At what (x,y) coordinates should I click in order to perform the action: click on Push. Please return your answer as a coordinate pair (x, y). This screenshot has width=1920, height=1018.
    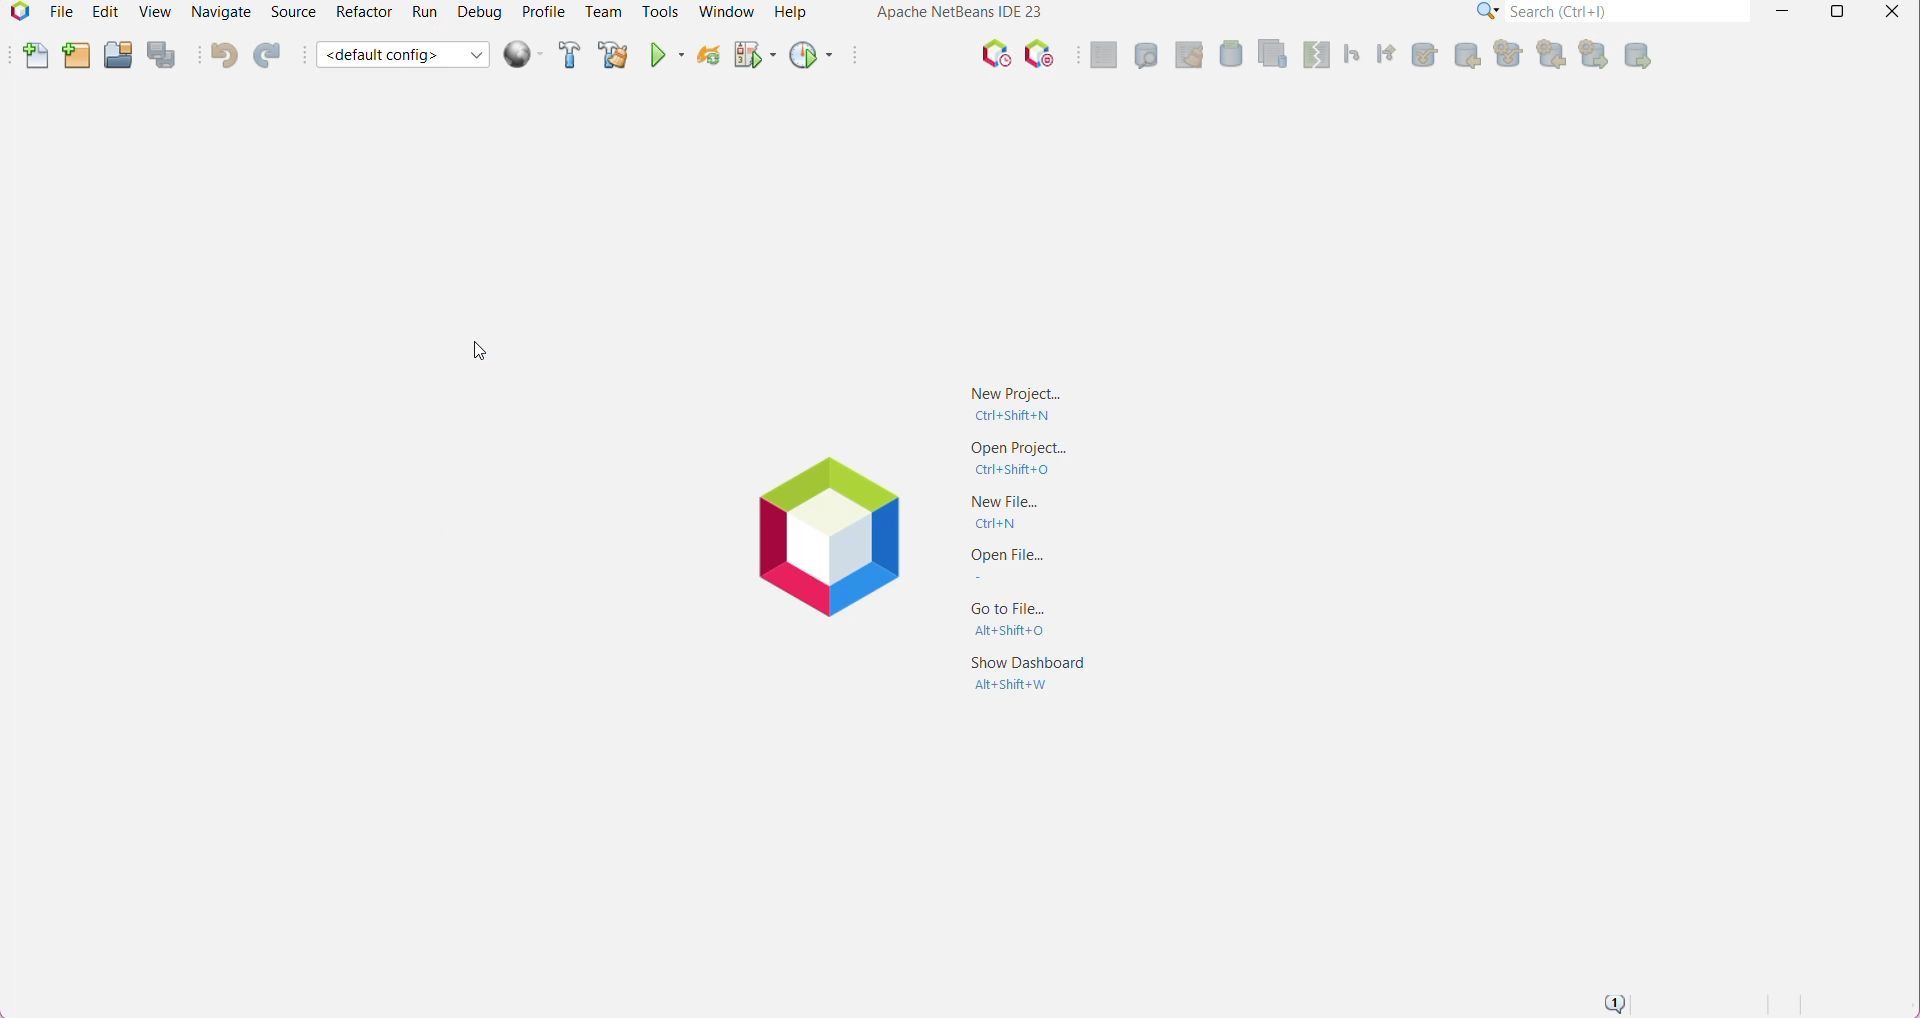
    Looking at the image, I should click on (1592, 55).